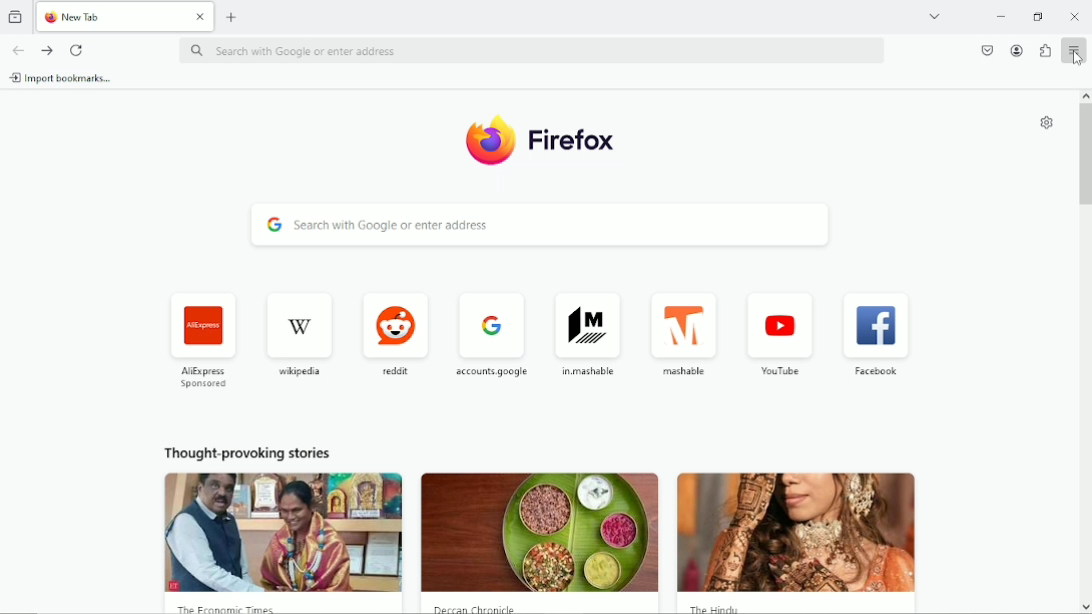 The width and height of the screenshot is (1092, 614). I want to click on go back, so click(19, 50).